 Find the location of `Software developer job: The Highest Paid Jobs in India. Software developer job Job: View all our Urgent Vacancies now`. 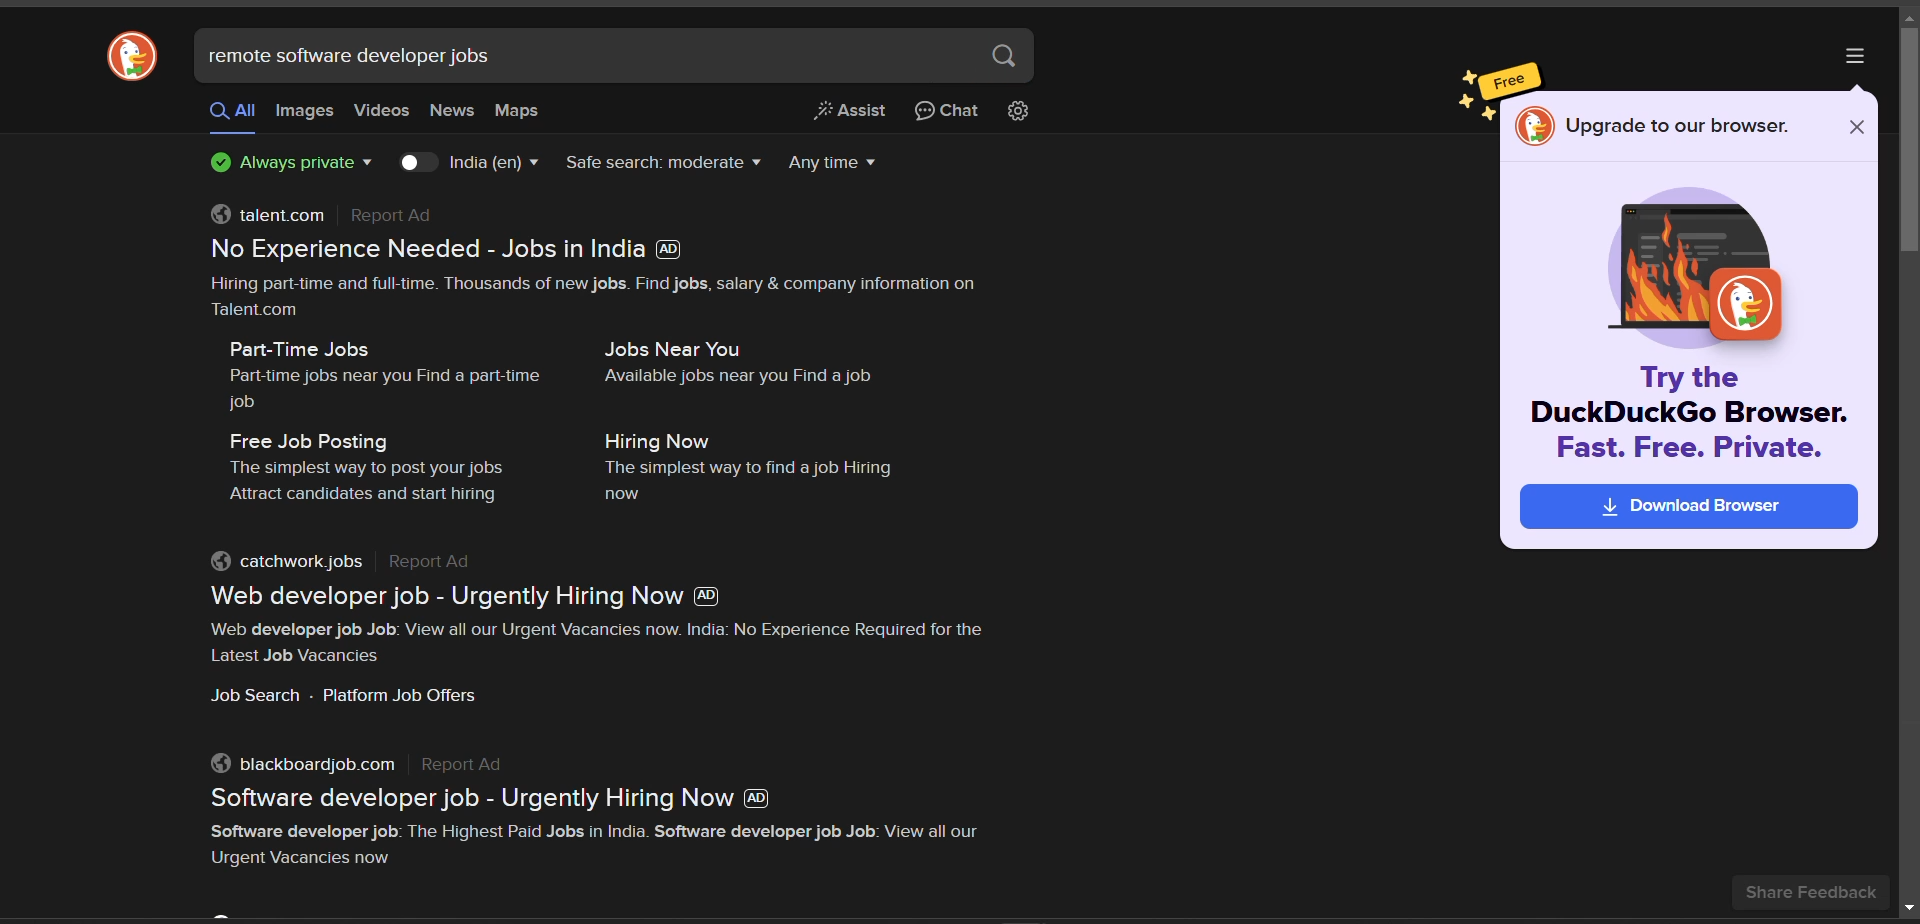

Software developer job: The Highest Paid Jobs in India. Software developer job Job: View all our Urgent Vacancies now is located at coordinates (602, 847).